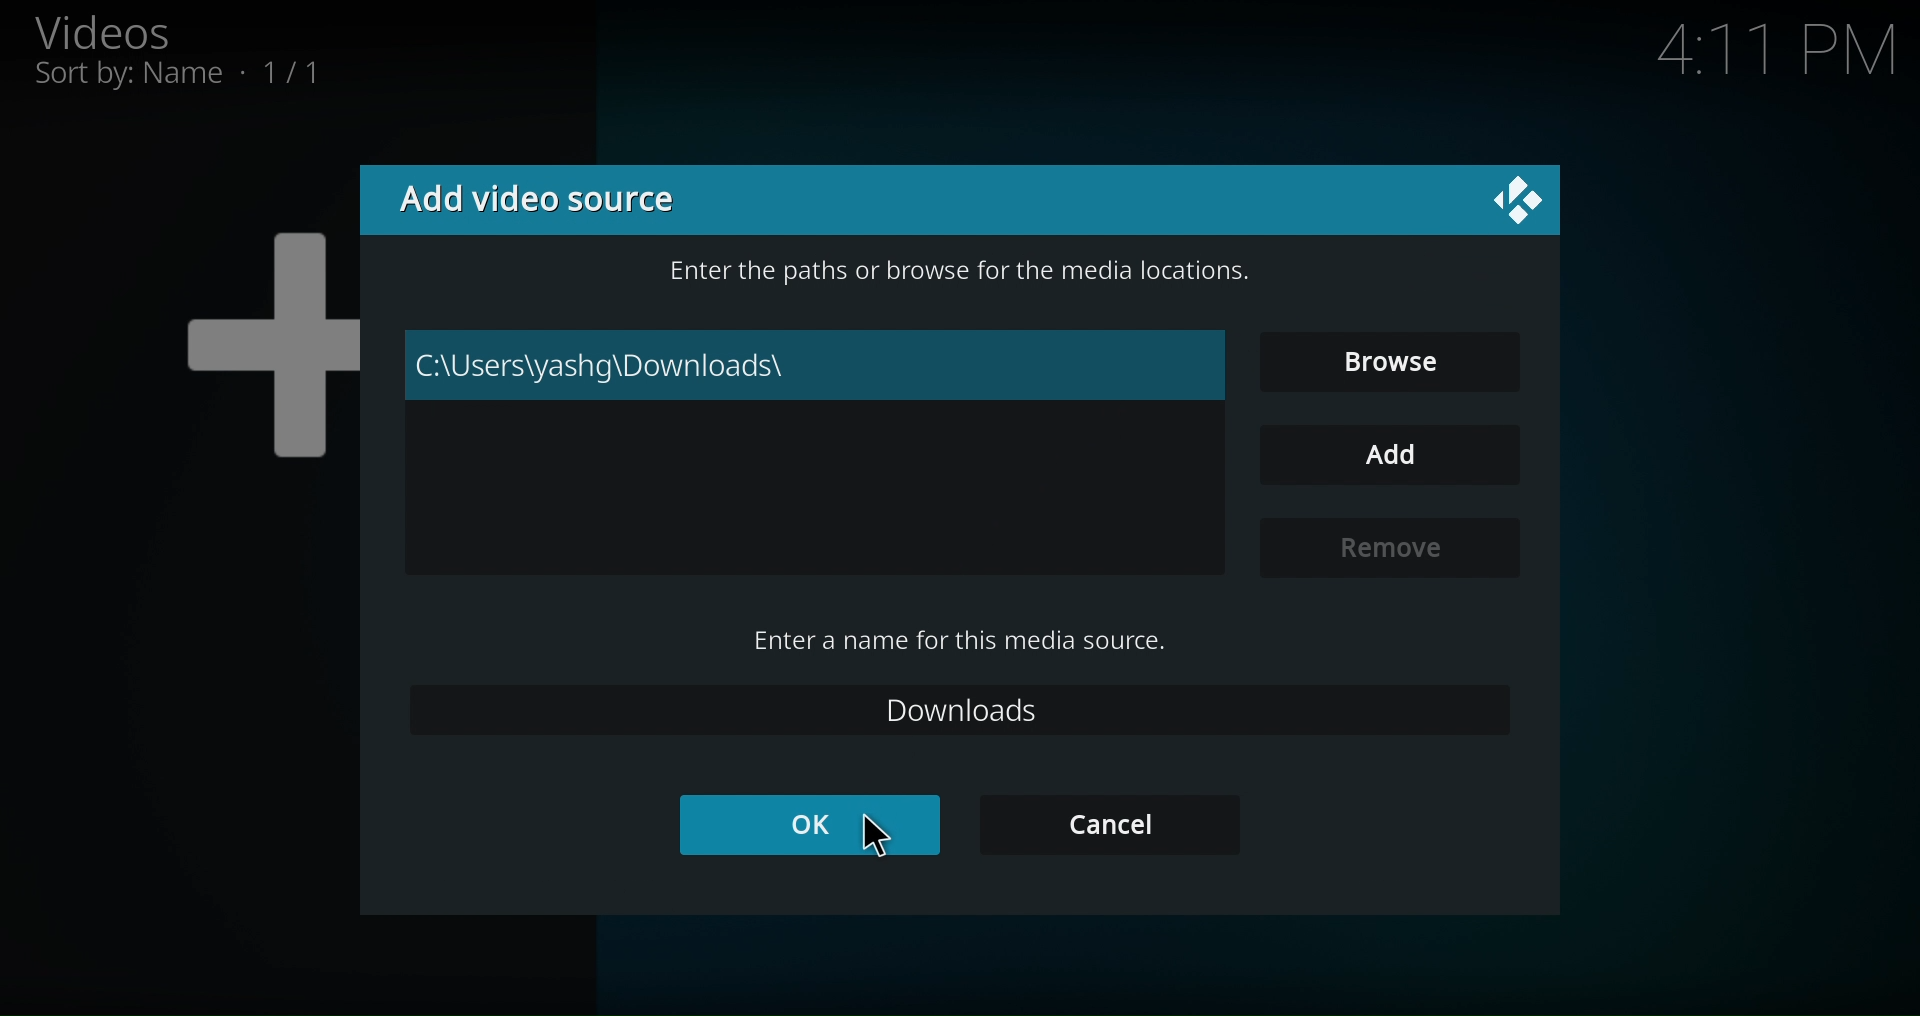 This screenshot has height=1016, width=1920. Describe the element at coordinates (880, 835) in the screenshot. I see `Cursor` at that location.